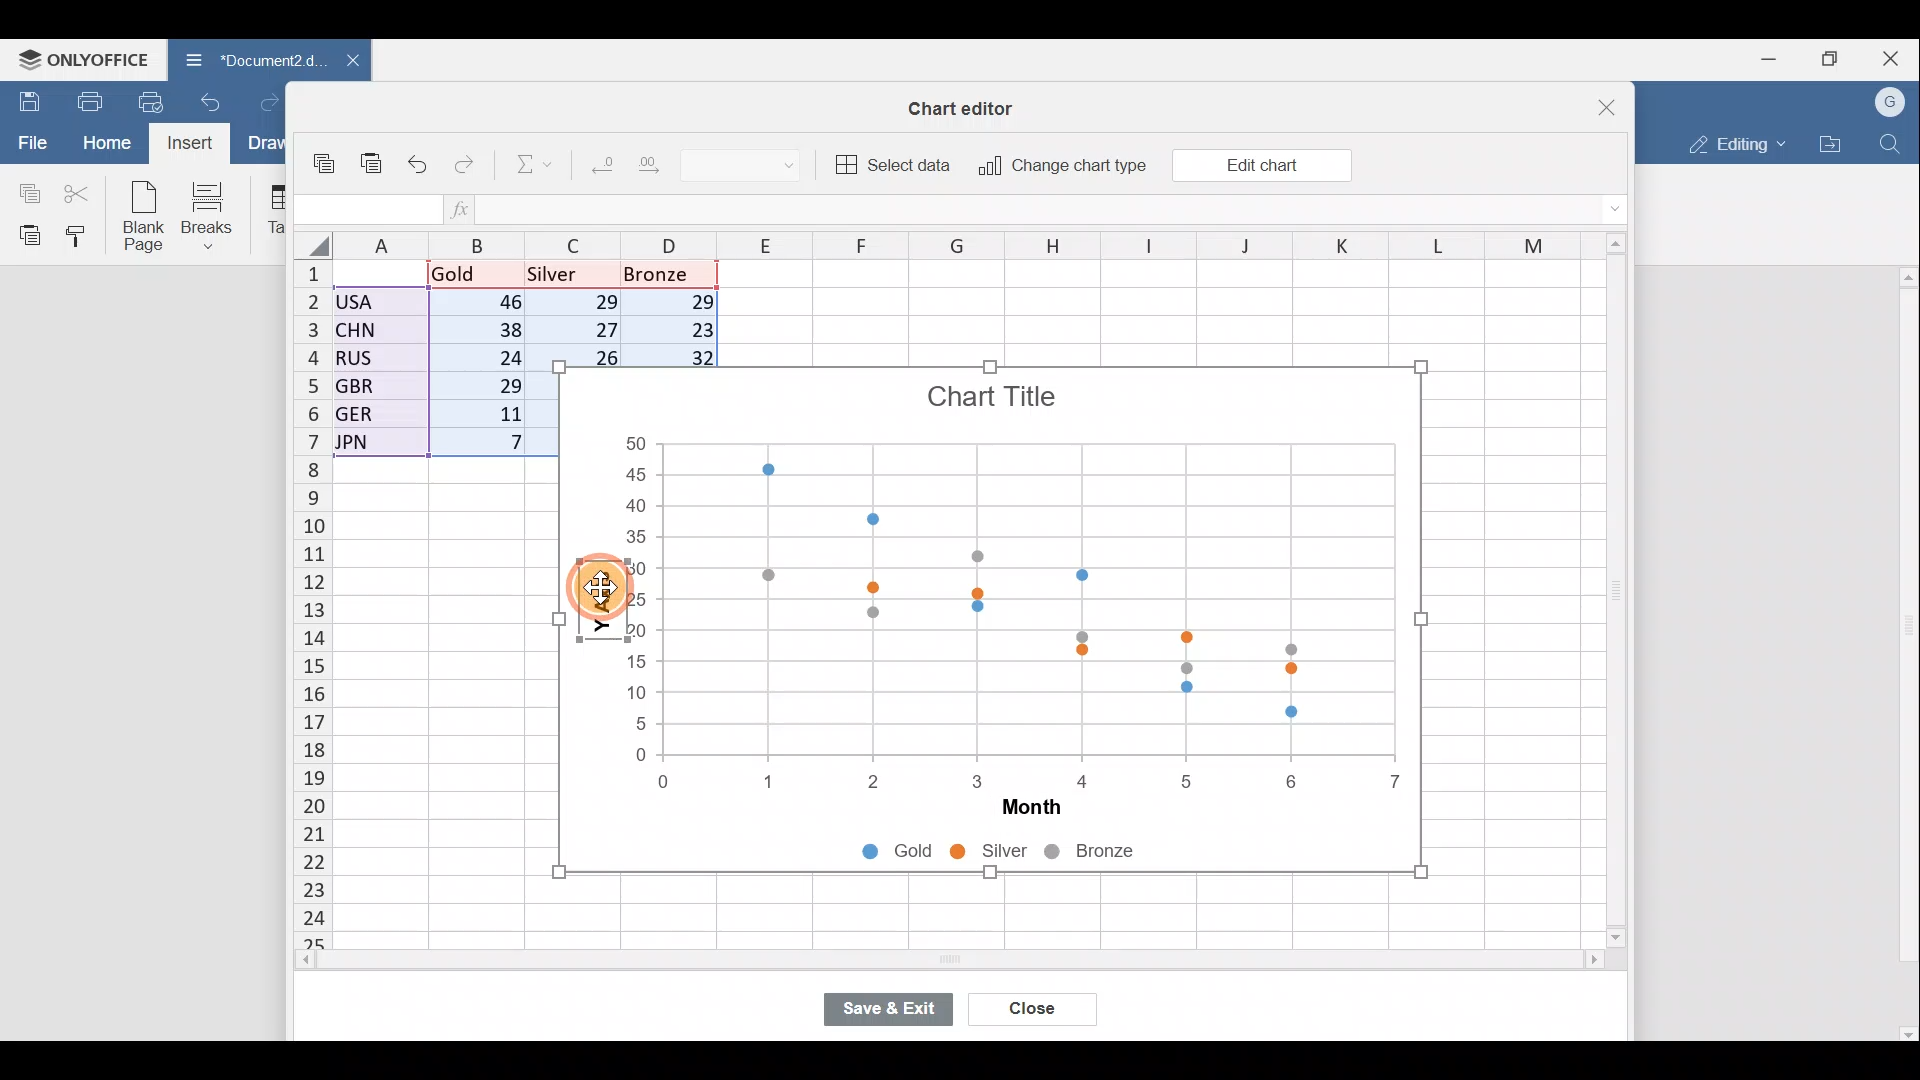 The height and width of the screenshot is (1080, 1920). Describe the element at coordinates (275, 211) in the screenshot. I see `Table` at that location.